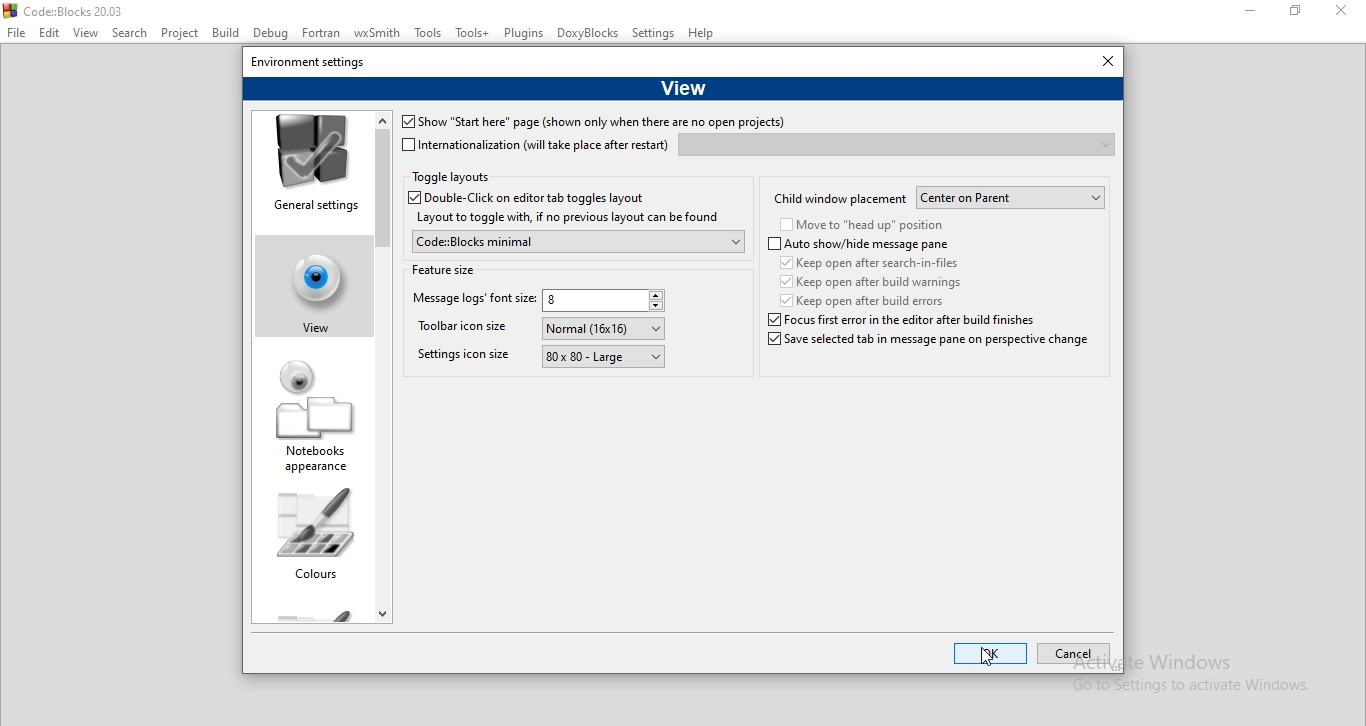 Image resolution: width=1366 pixels, height=726 pixels. What do you see at coordinates (315, 418) in the screenshot?
I see `notebooks appearance` at bounding box center [315, 418].